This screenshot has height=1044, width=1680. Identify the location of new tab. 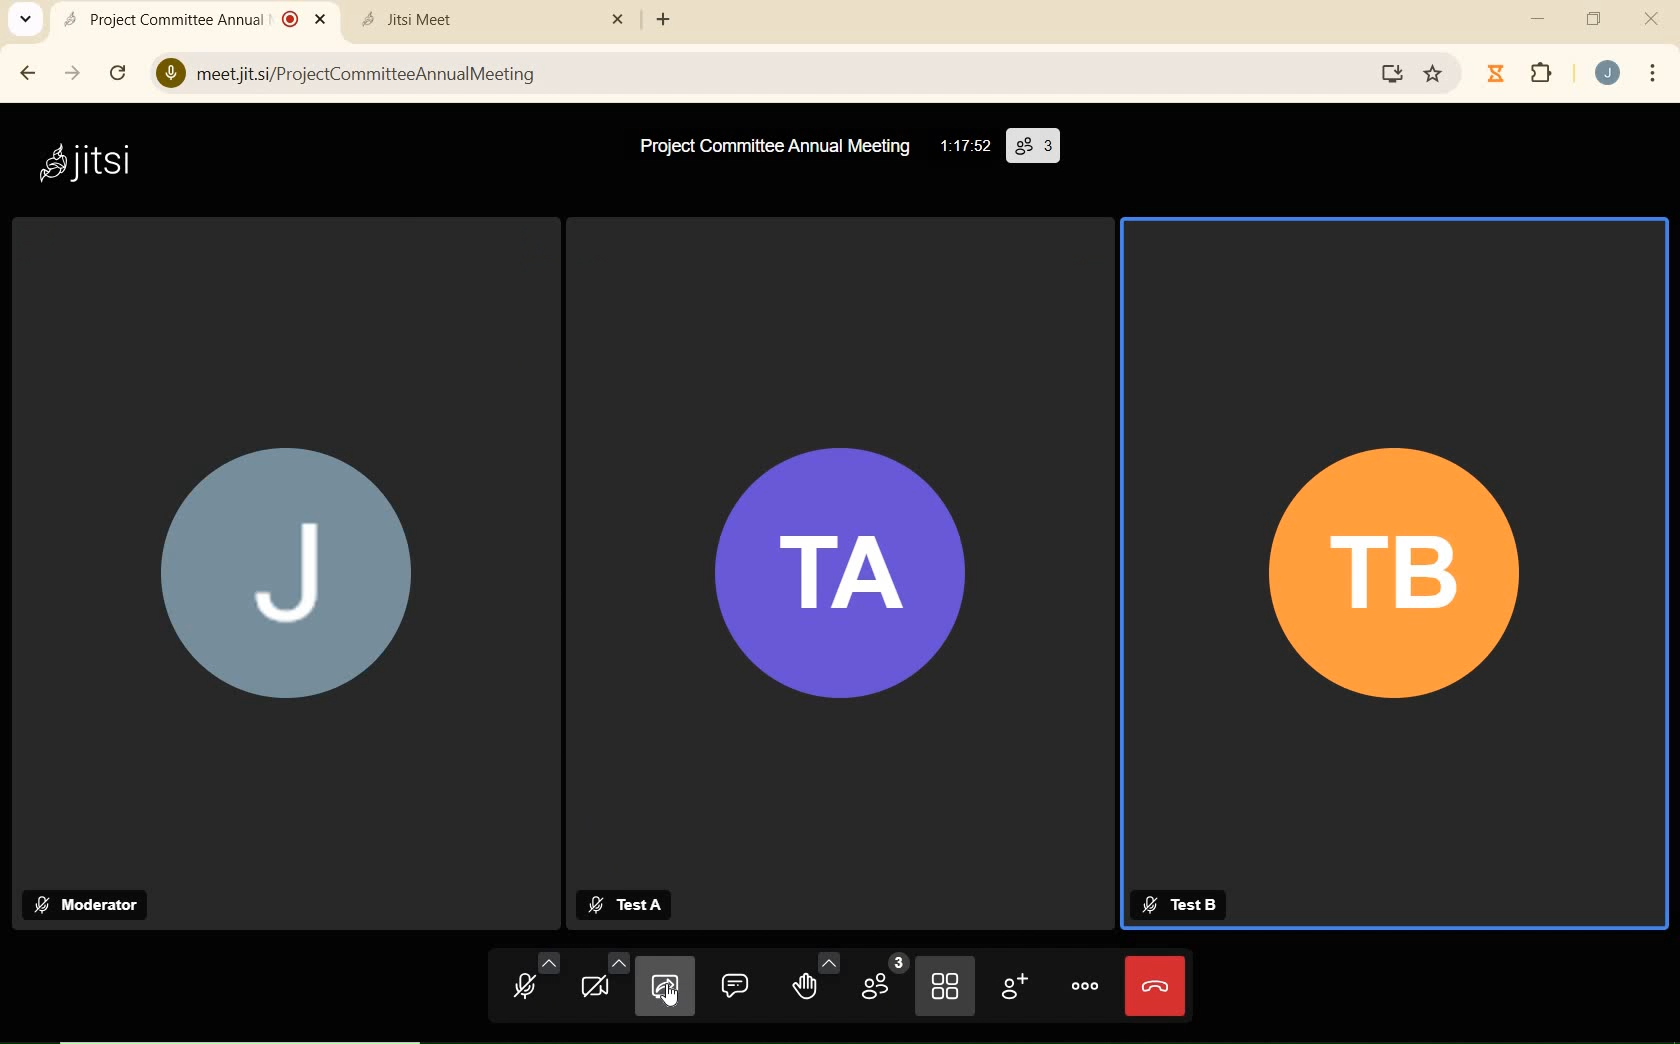
(665, 22).